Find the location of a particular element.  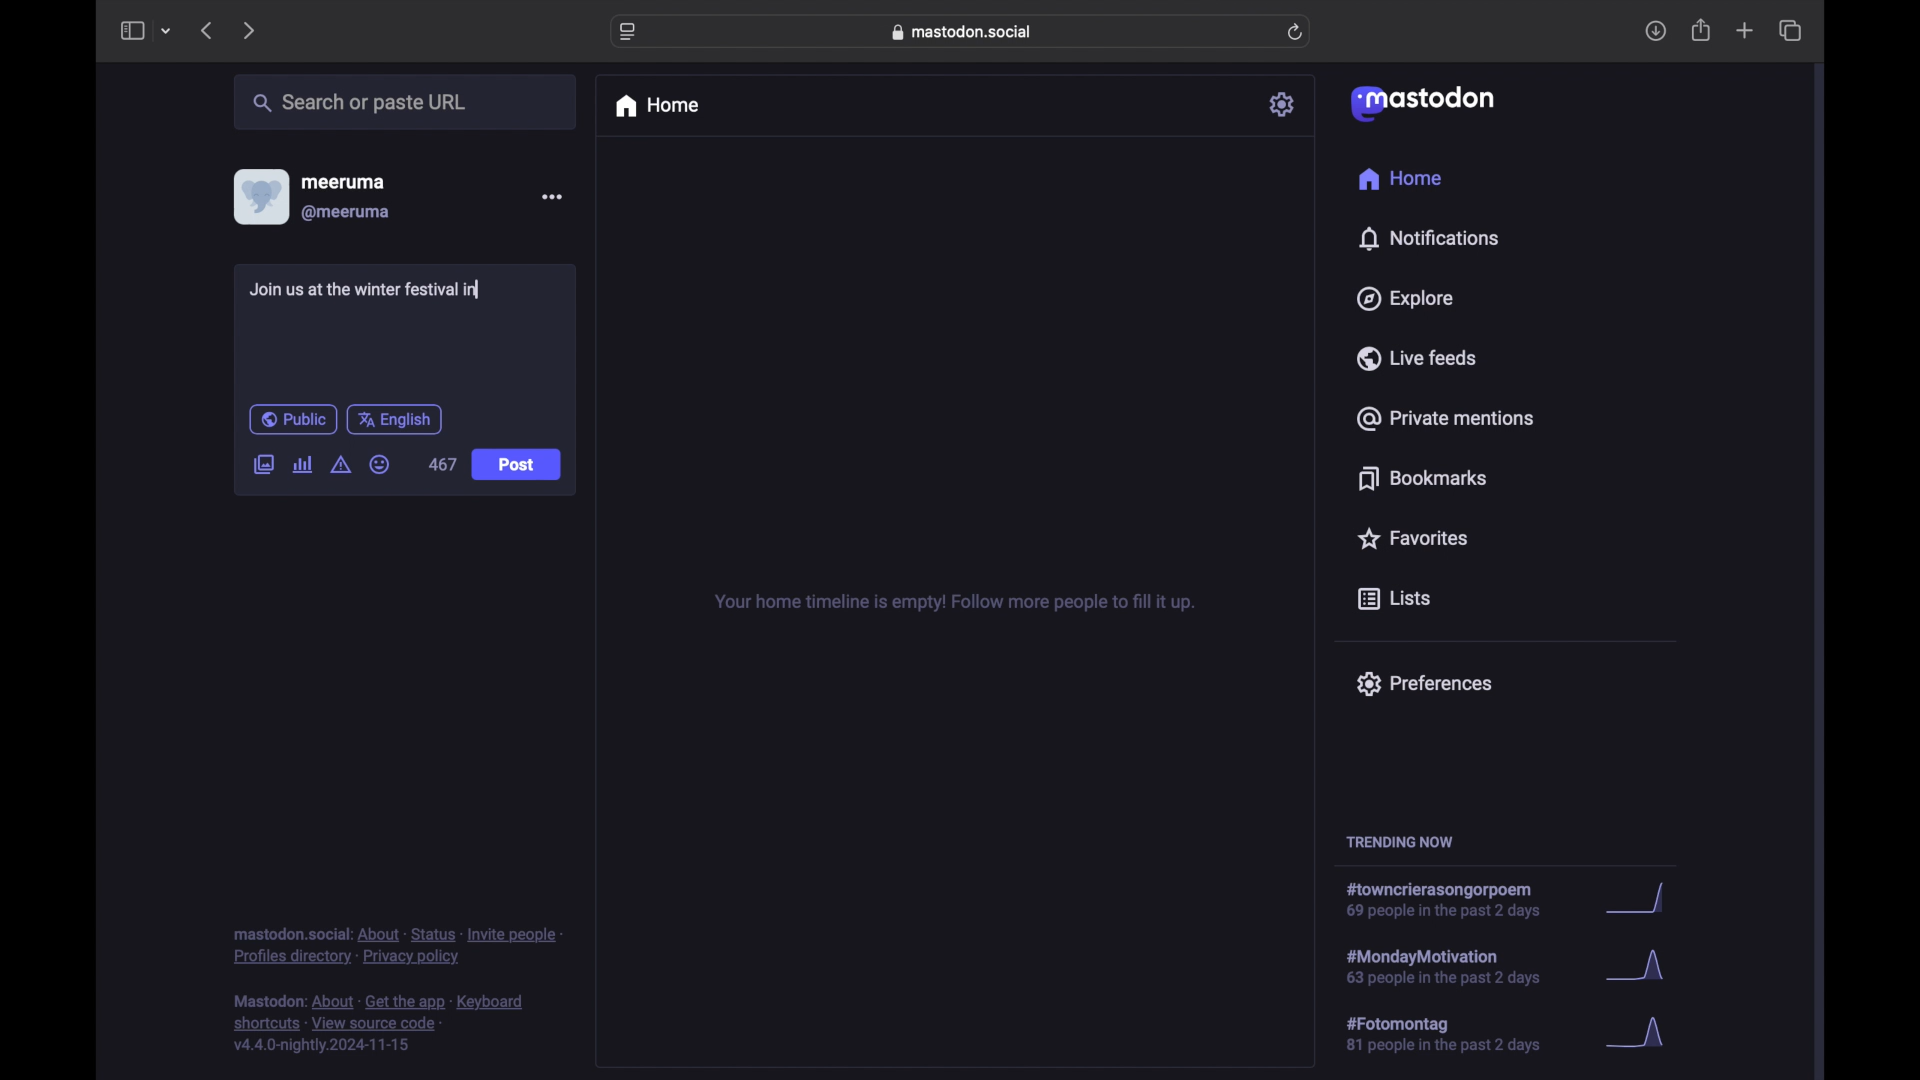

search or paste url is located at coordinates (359, 103).